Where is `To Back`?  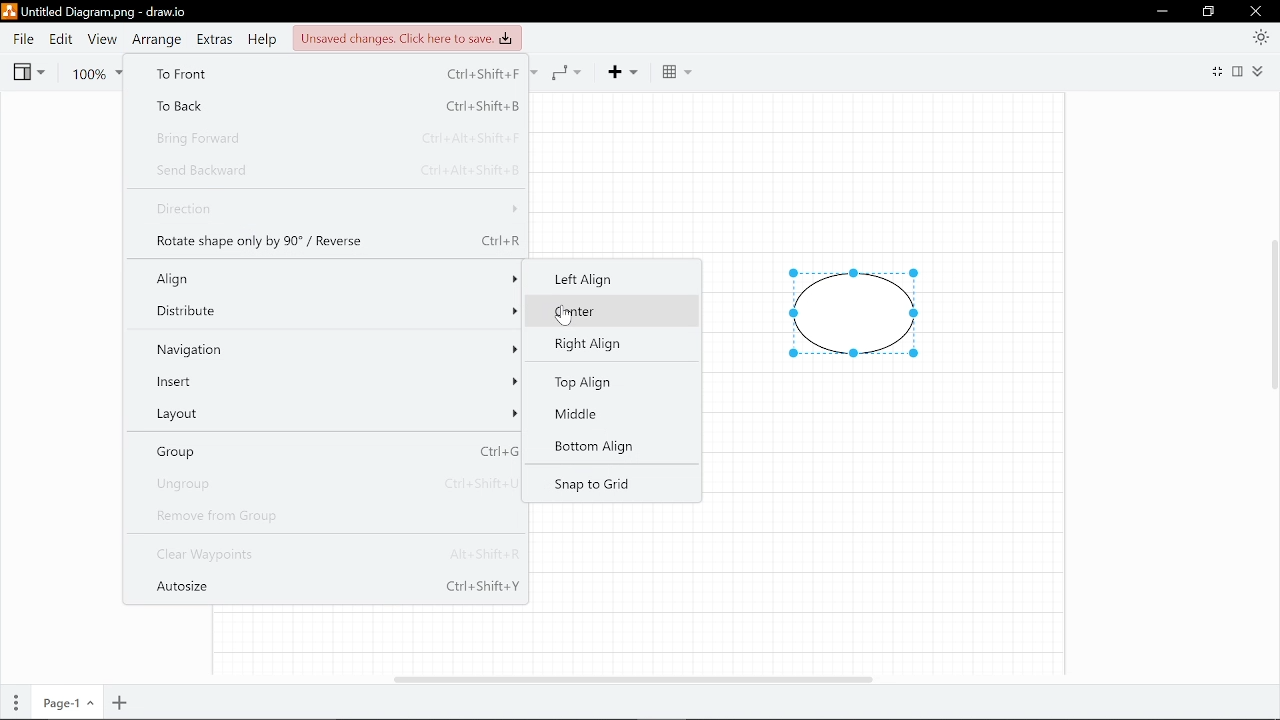
To Back is located at coordinates (326, 106).